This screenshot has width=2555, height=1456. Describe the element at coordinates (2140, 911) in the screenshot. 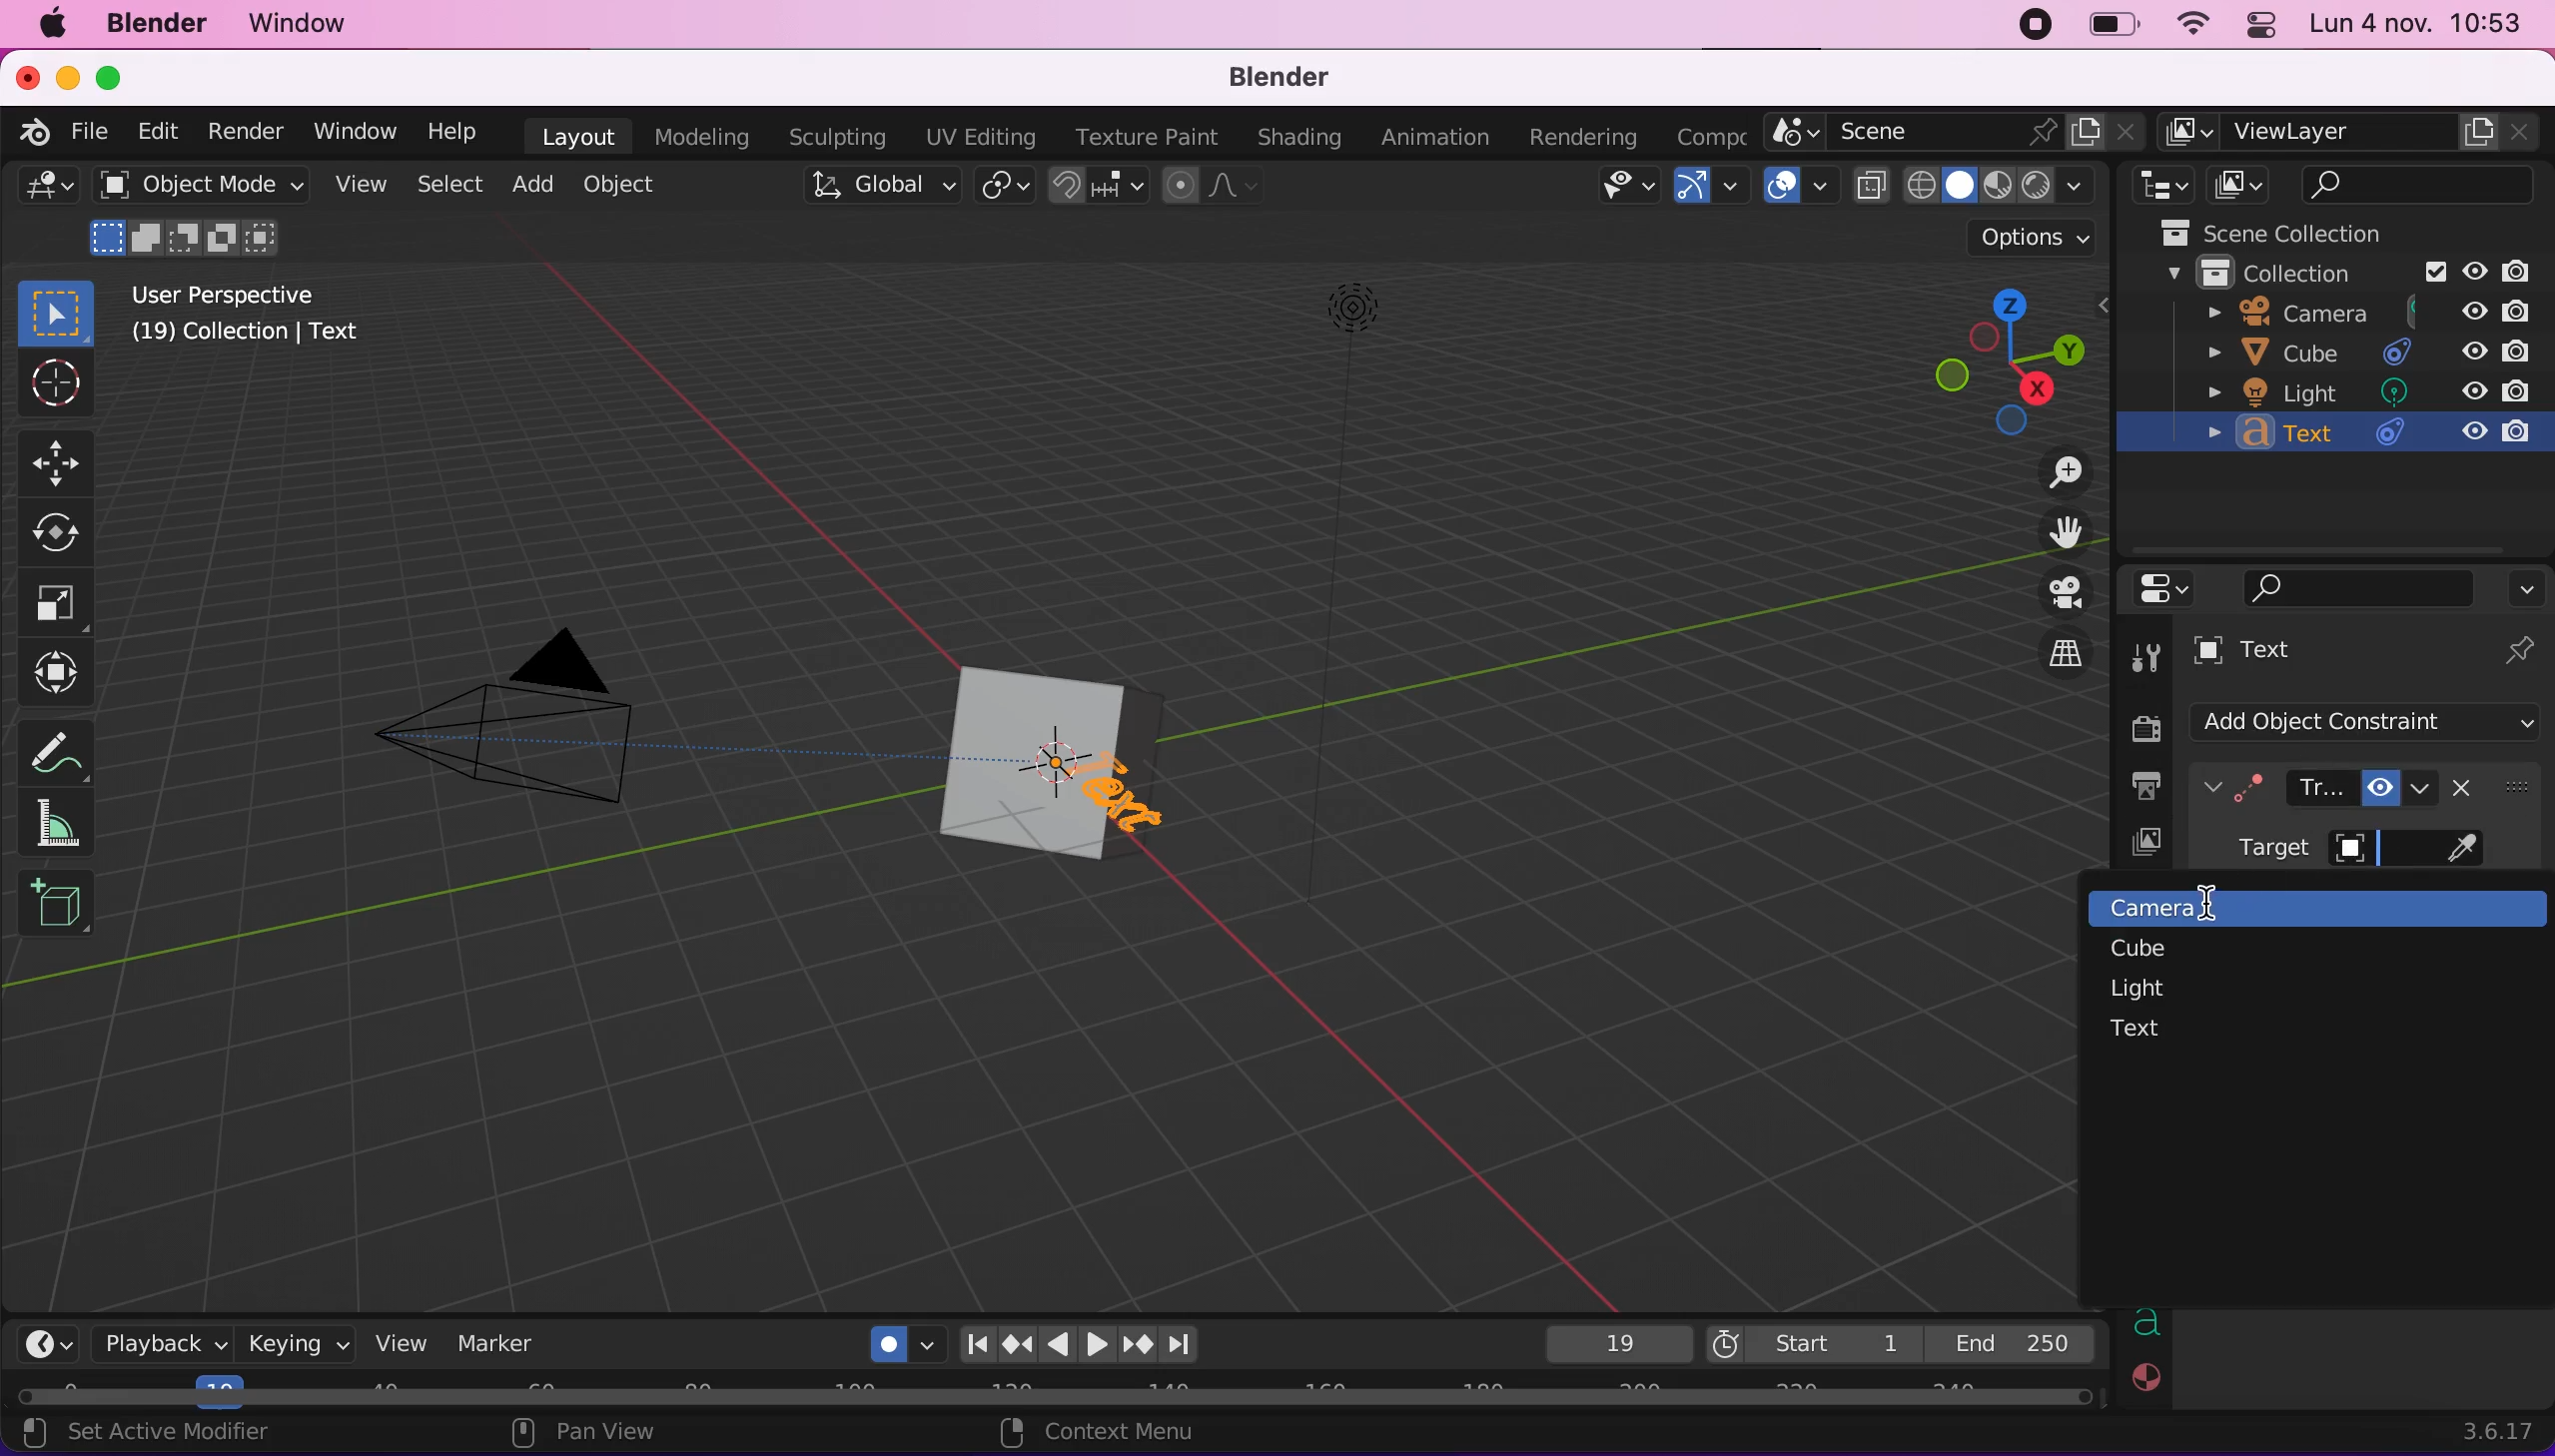

I see `camera` at that location.